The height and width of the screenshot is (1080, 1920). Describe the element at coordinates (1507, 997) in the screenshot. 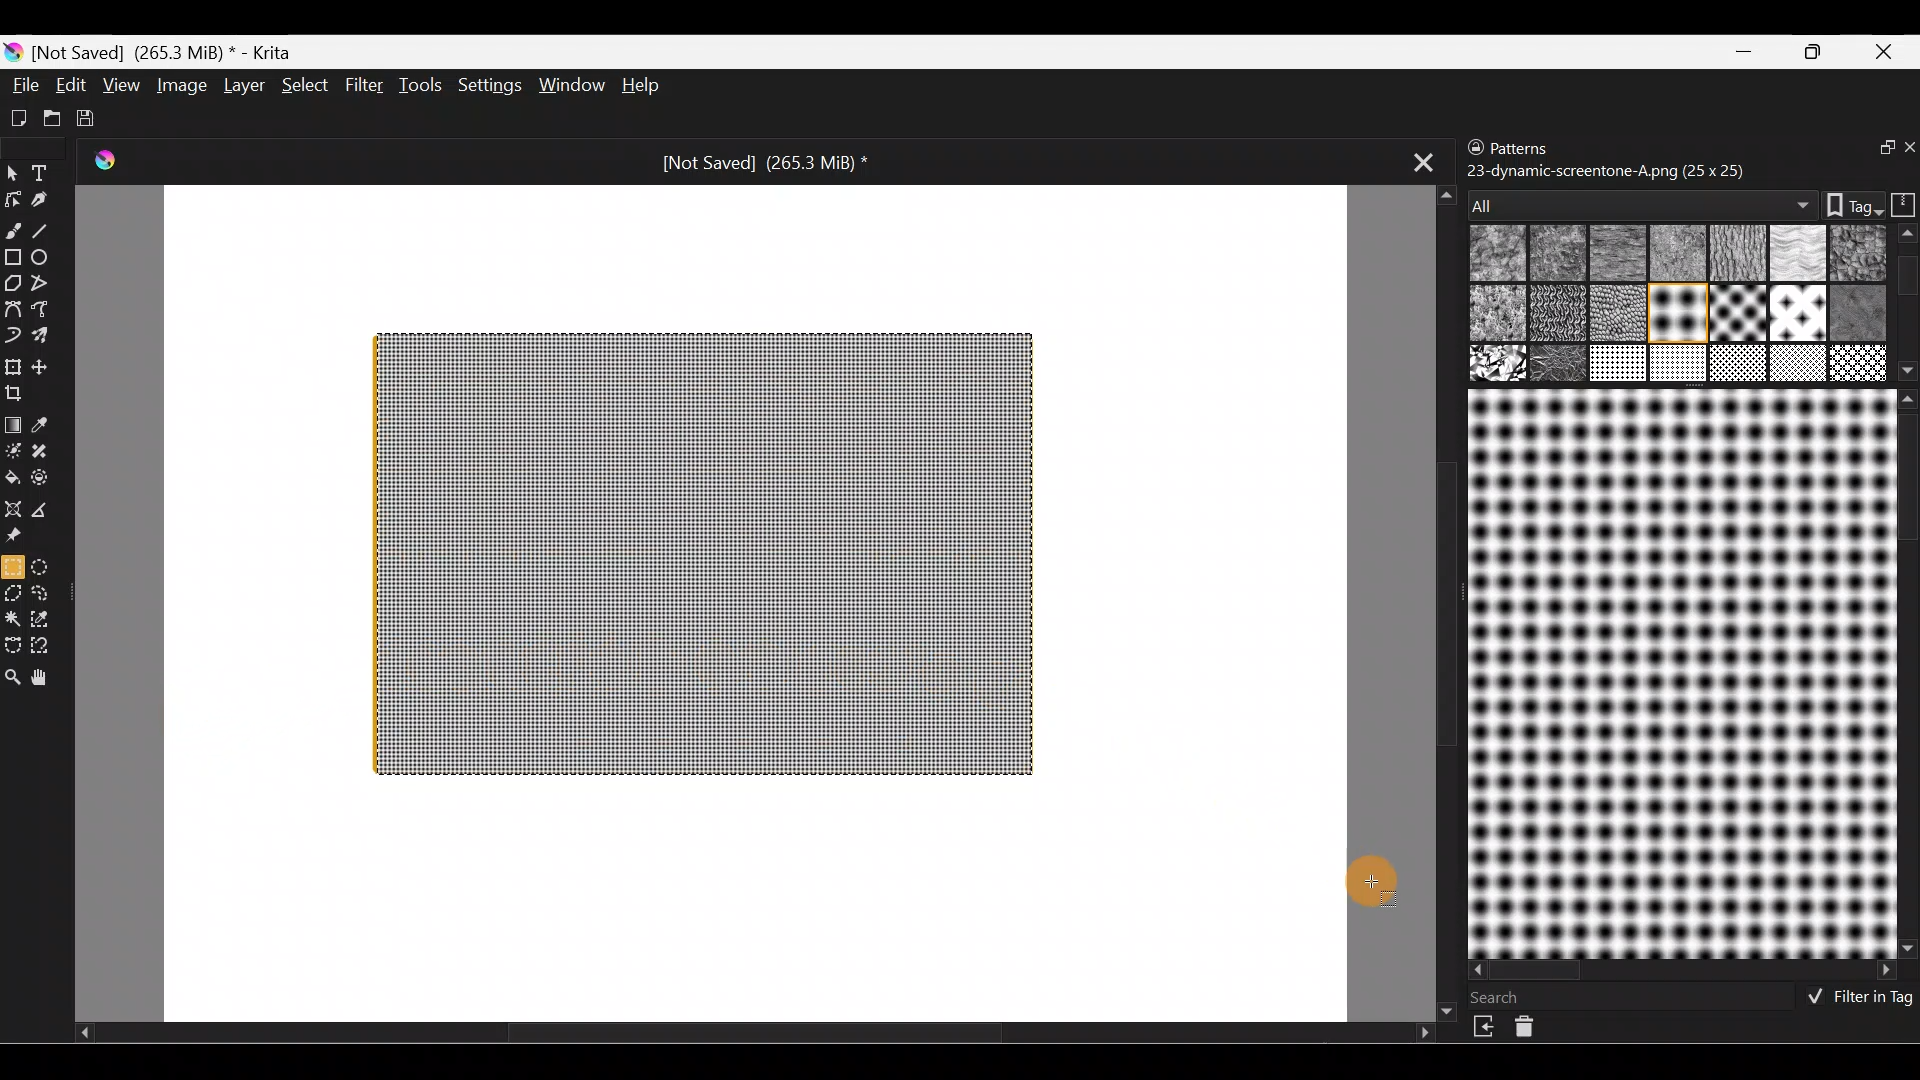

I see `Search` at that location.